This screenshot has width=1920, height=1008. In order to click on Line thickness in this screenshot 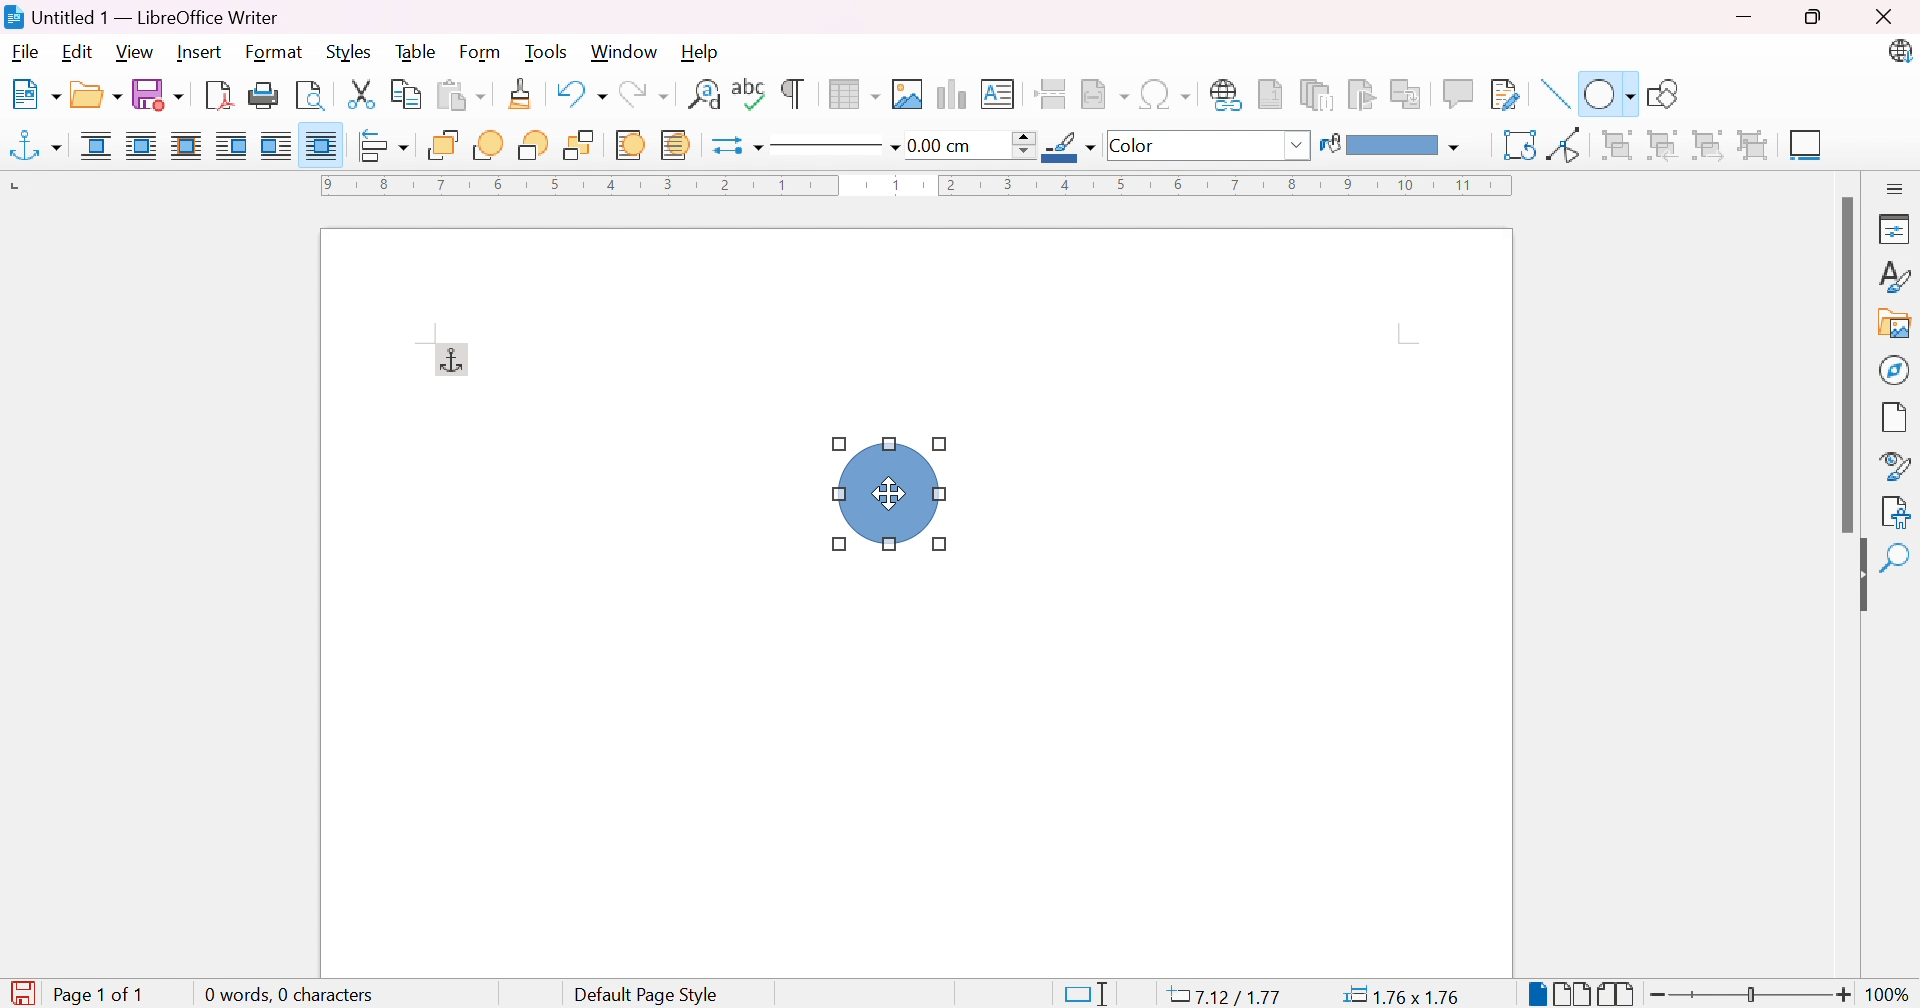, I will do `click(971, 146)`.